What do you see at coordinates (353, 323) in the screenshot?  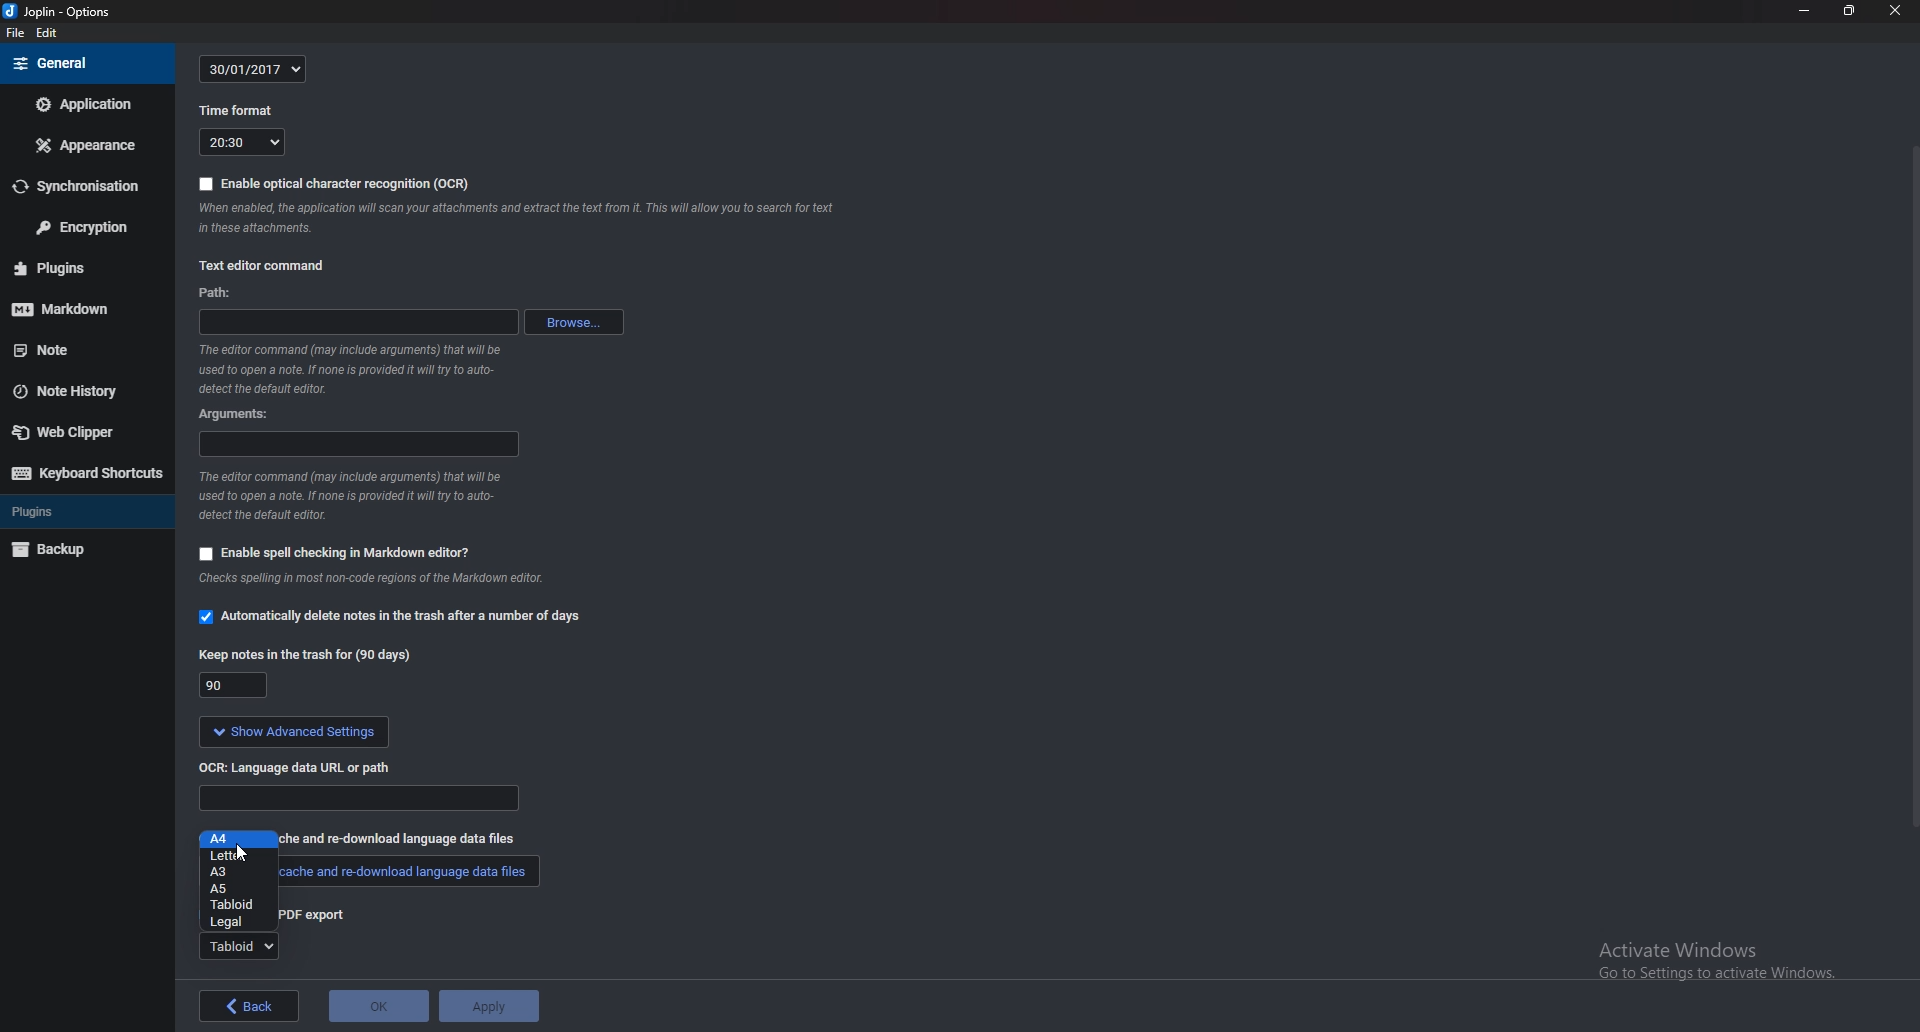 I see `path` at bounding box center [353, 323].